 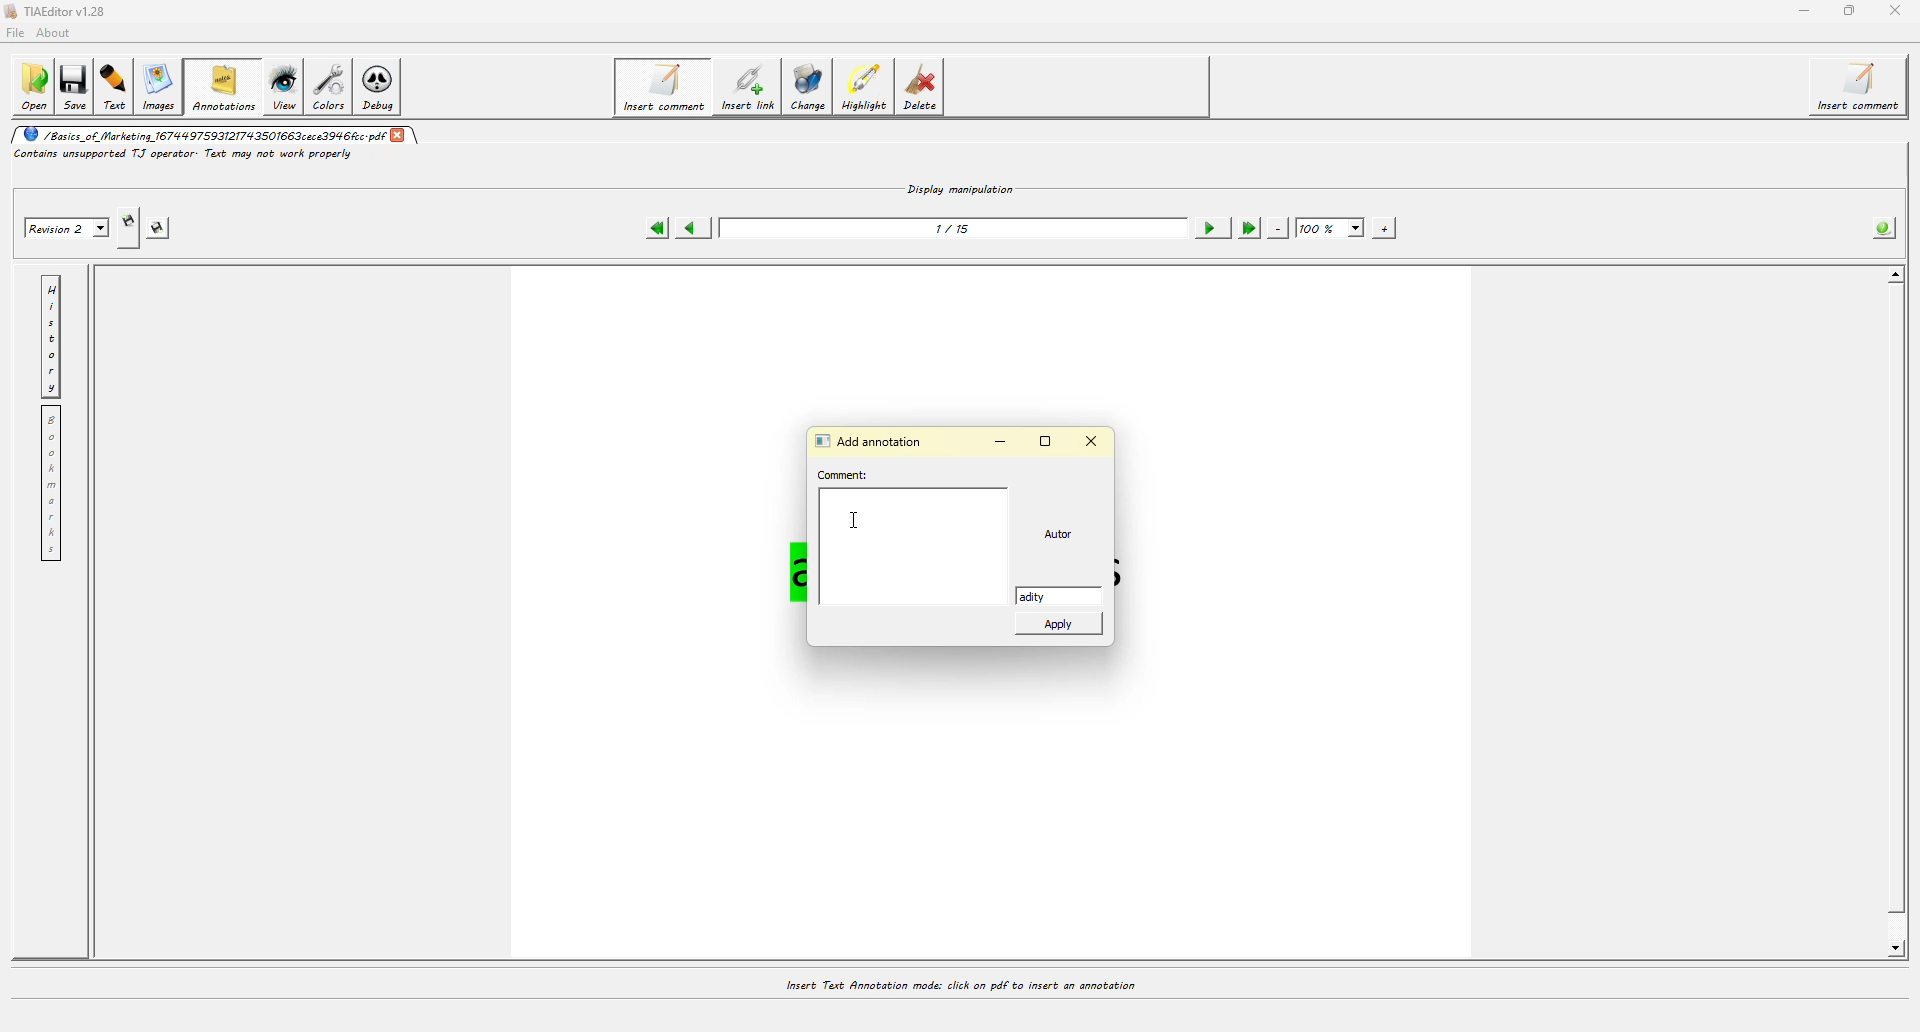 What do you see at coordinates (868, 88) in the screenshot?
I see `highlight` at bounding box center [868, 88].